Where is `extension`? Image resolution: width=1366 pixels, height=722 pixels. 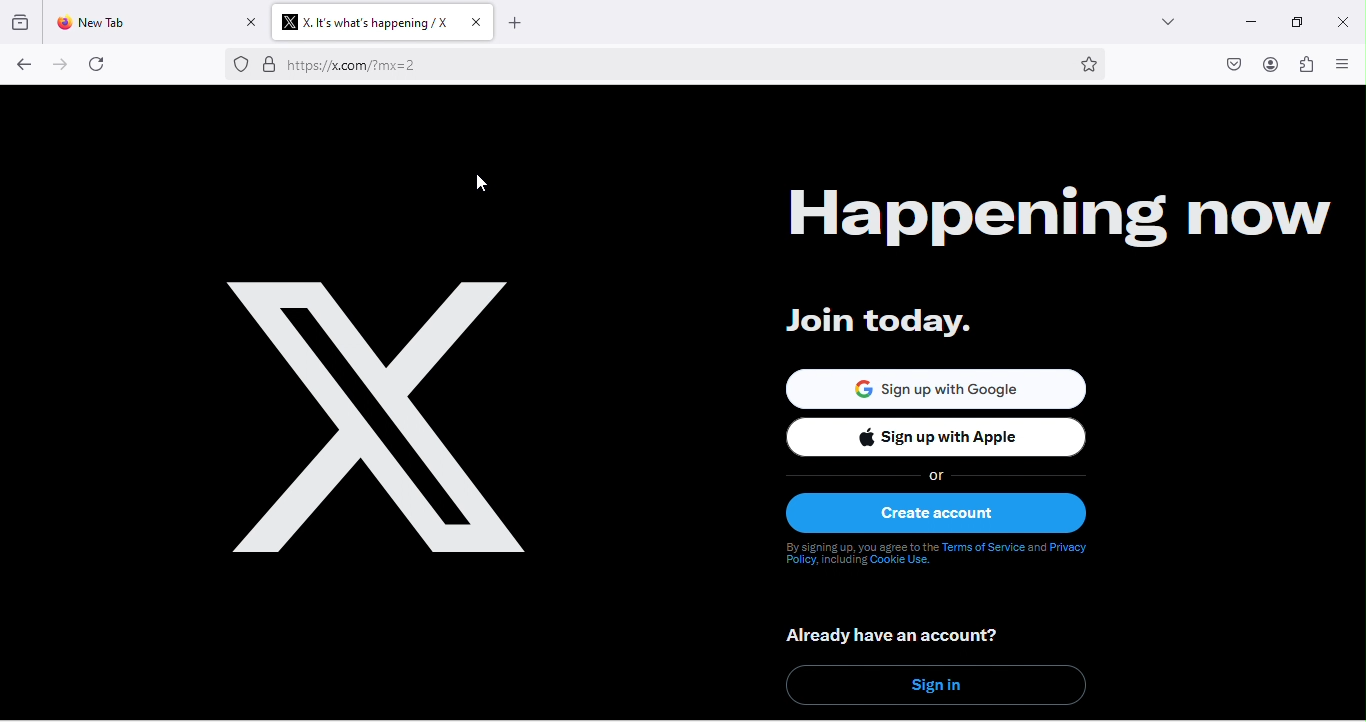 extension is located at coordinates (1307, 65).